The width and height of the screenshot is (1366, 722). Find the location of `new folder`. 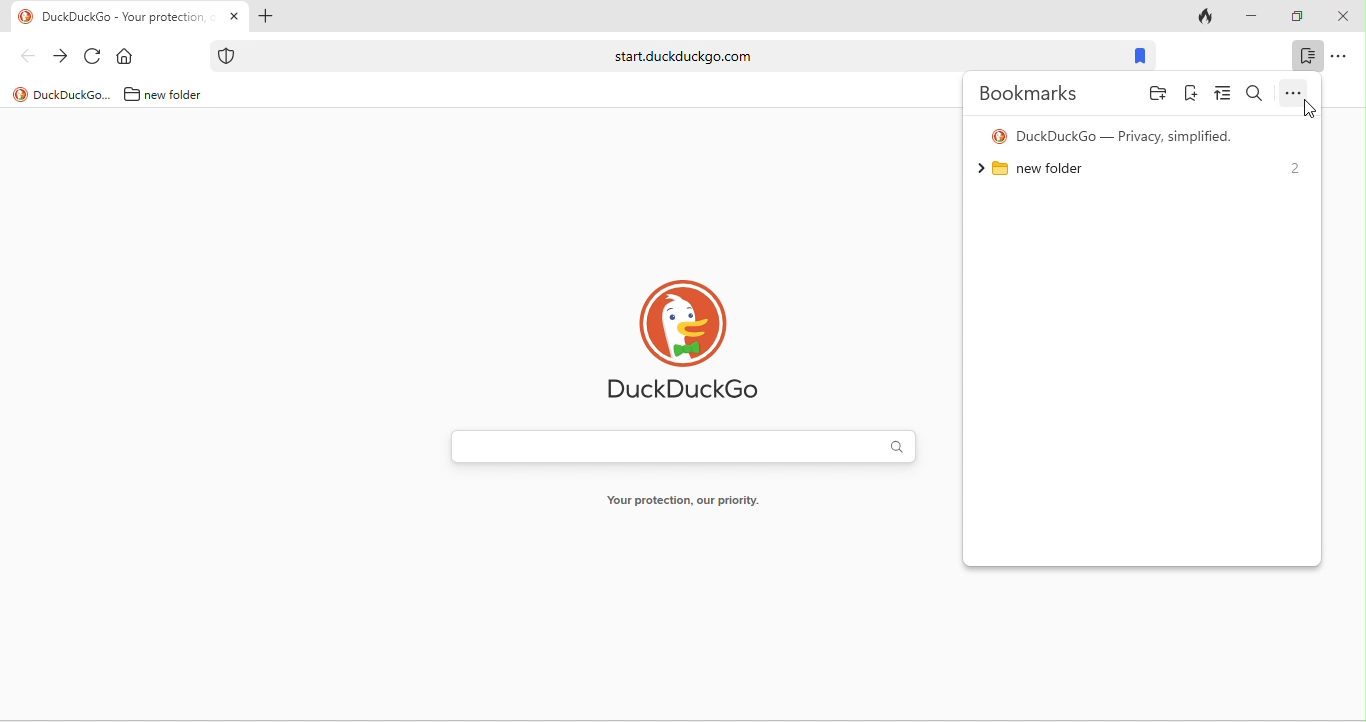

new folder is located at coordinates (1030, 169).